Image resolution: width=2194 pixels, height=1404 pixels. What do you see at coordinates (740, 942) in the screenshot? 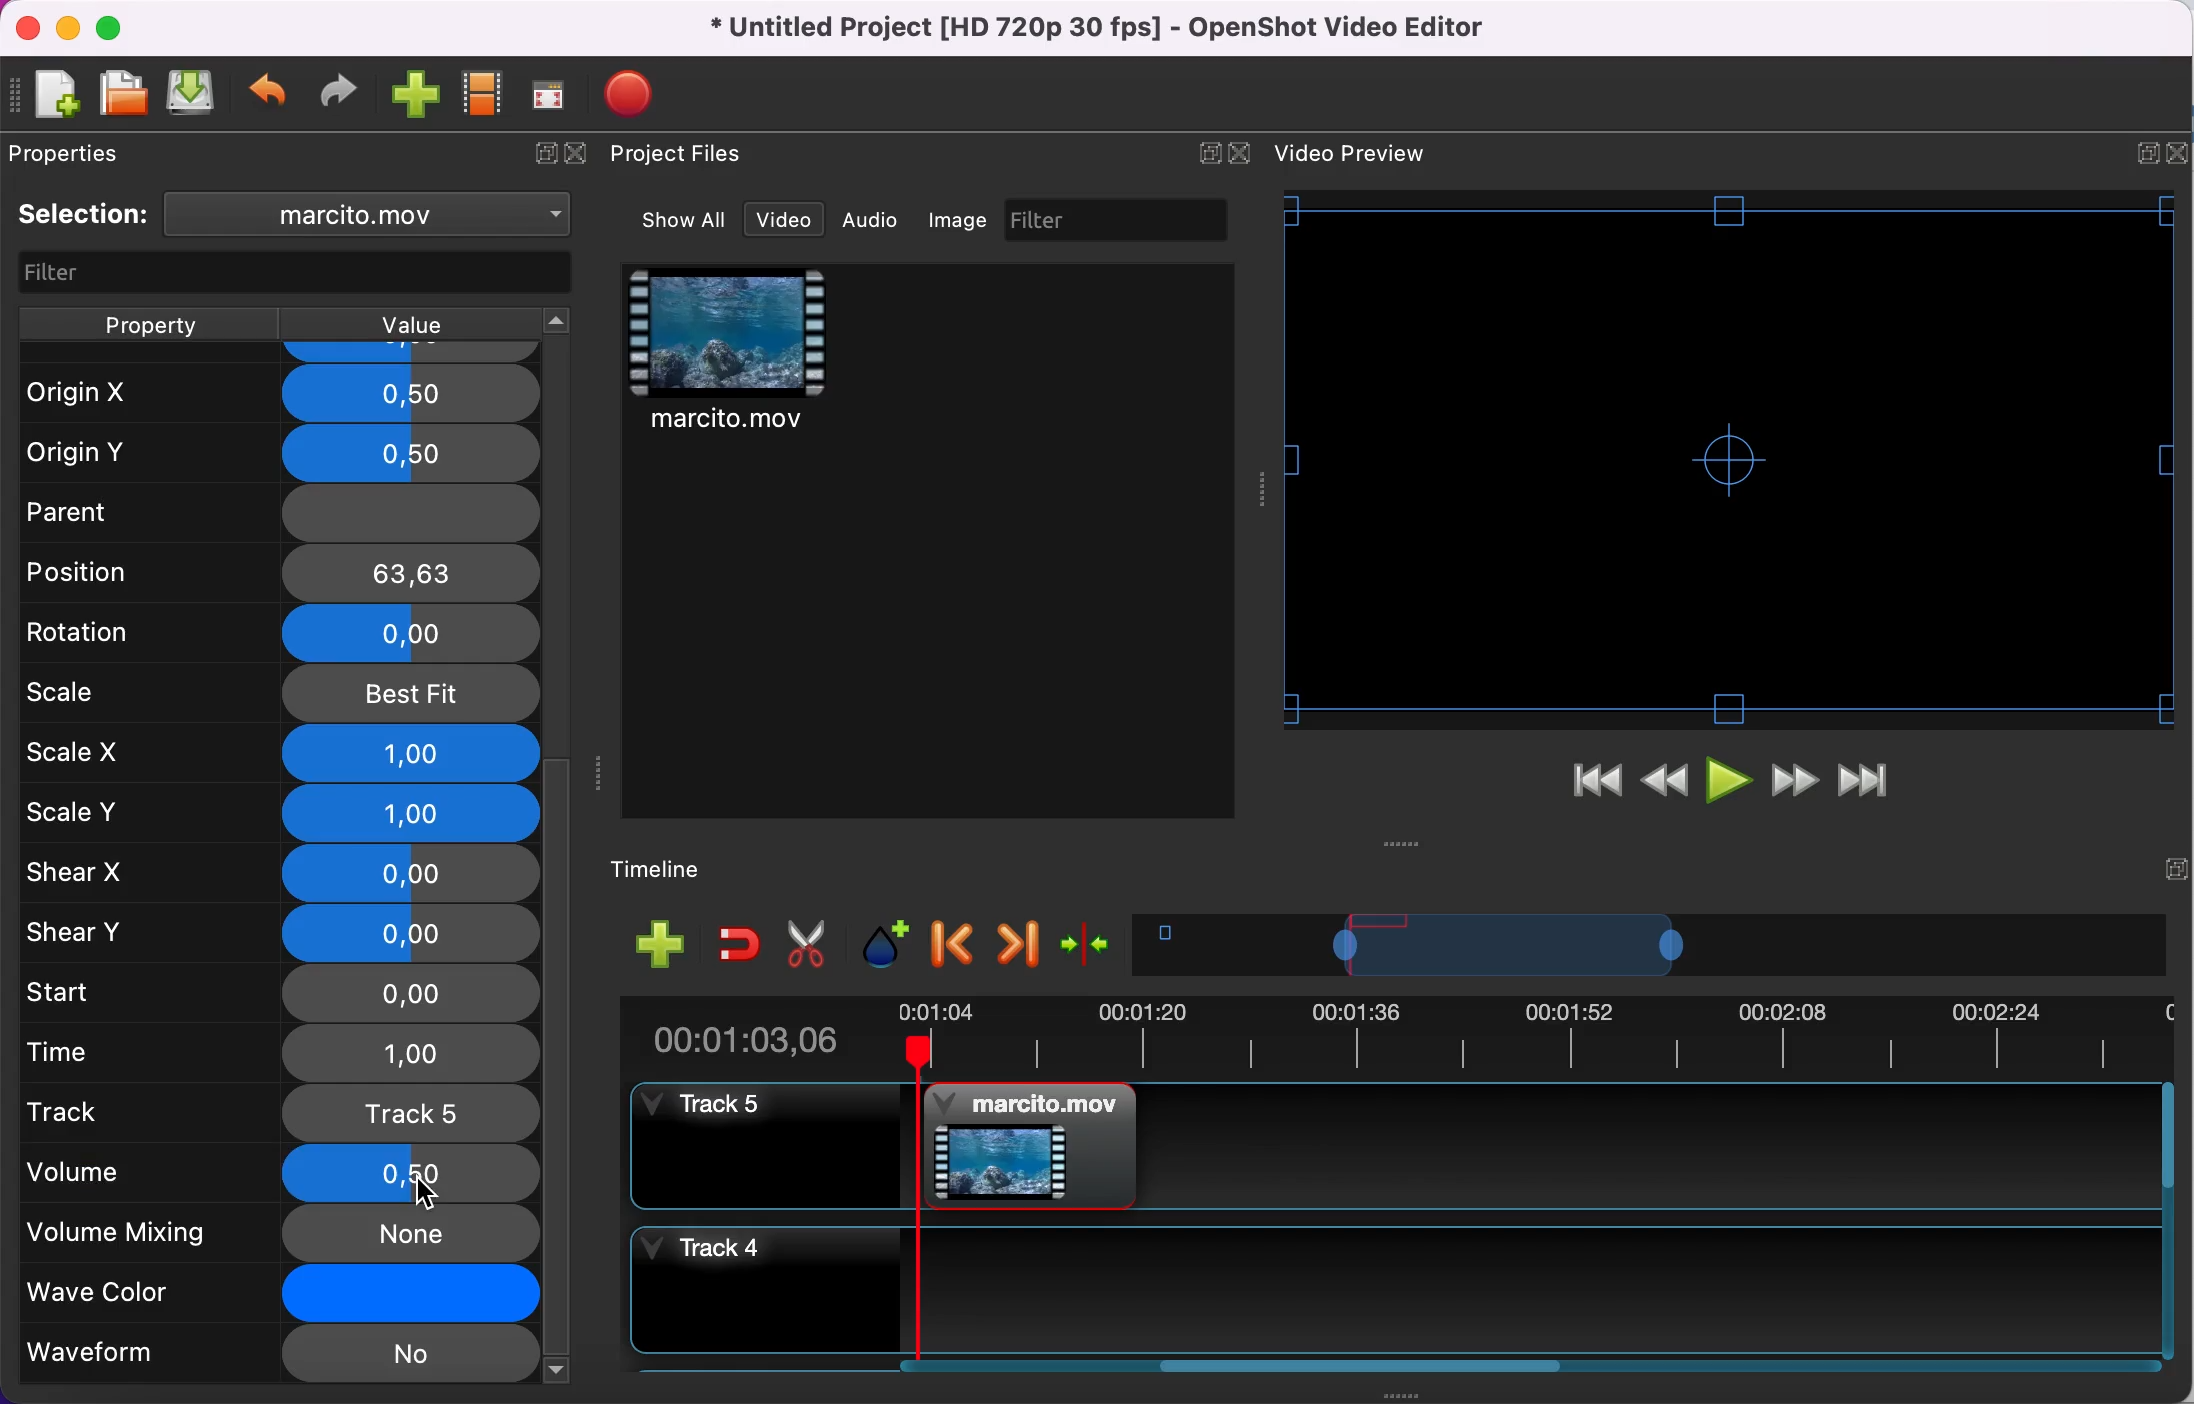
I see `enable snapping` at bounding box center [740, 942].